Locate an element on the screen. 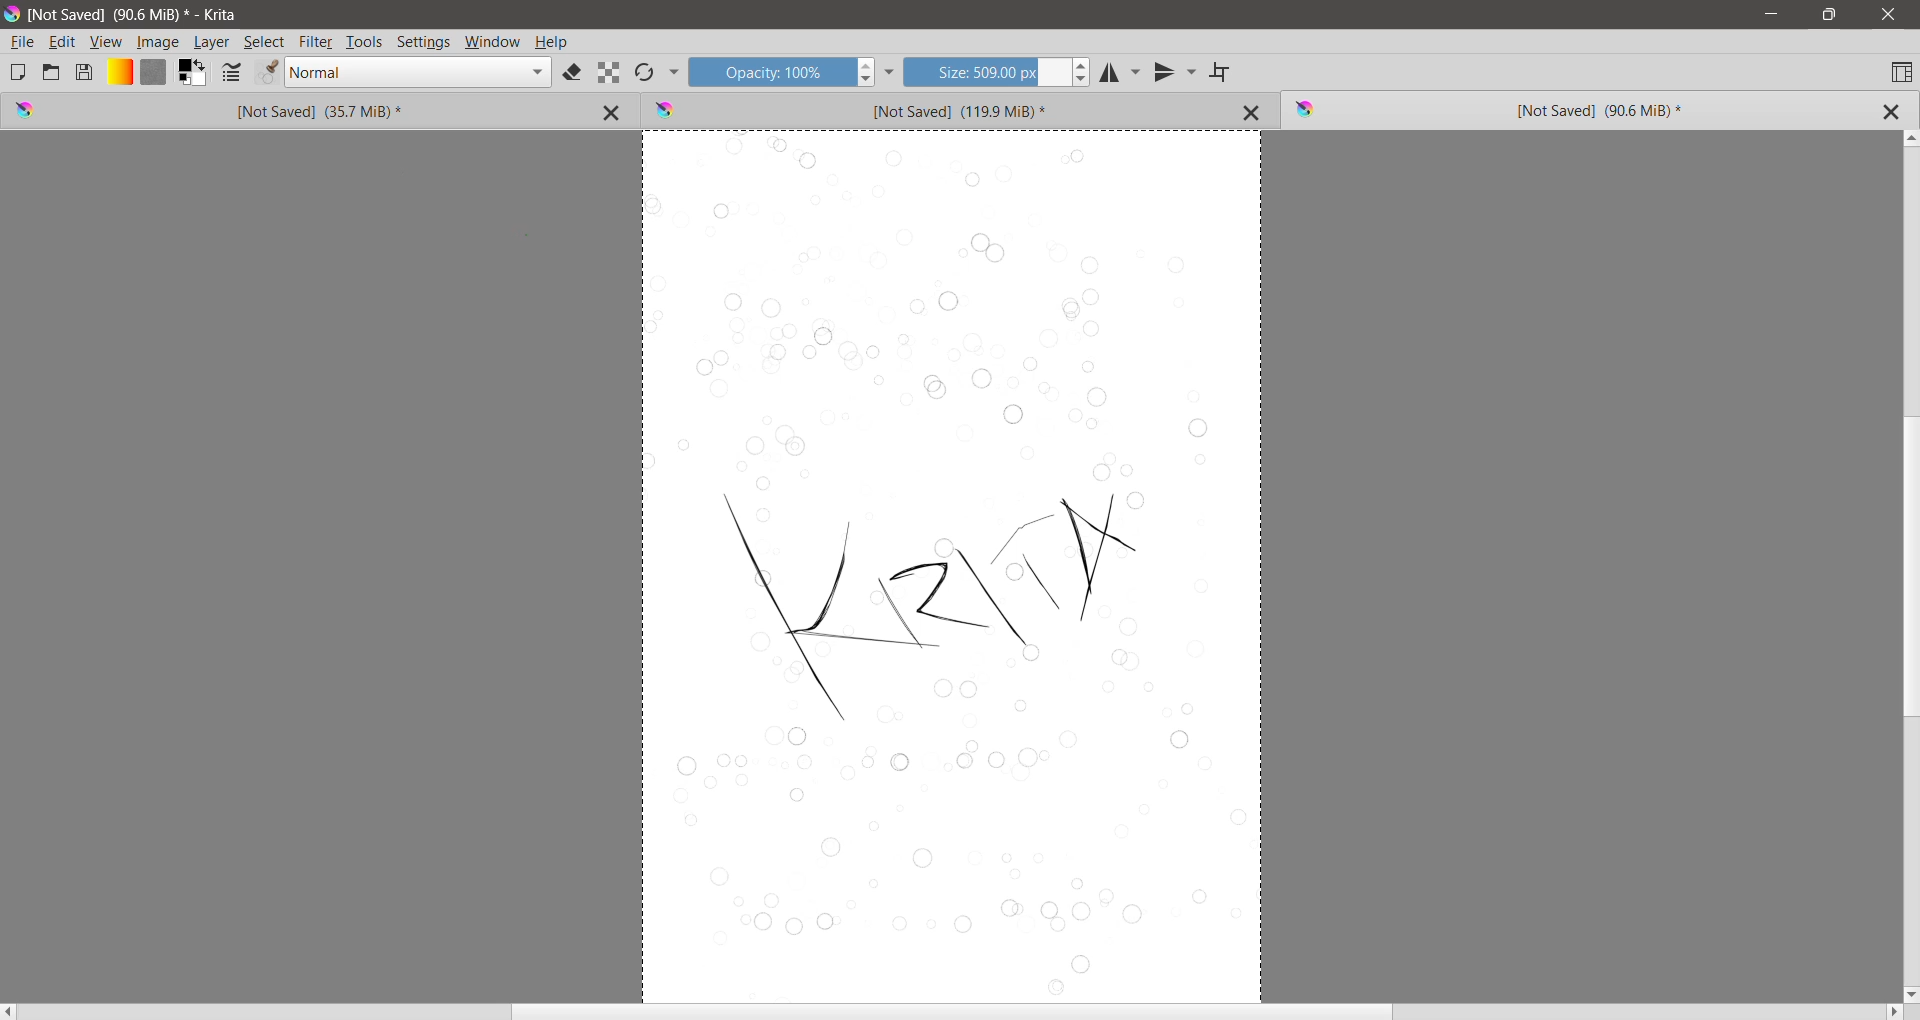  Minimize is located at coordinates (1771, 14).